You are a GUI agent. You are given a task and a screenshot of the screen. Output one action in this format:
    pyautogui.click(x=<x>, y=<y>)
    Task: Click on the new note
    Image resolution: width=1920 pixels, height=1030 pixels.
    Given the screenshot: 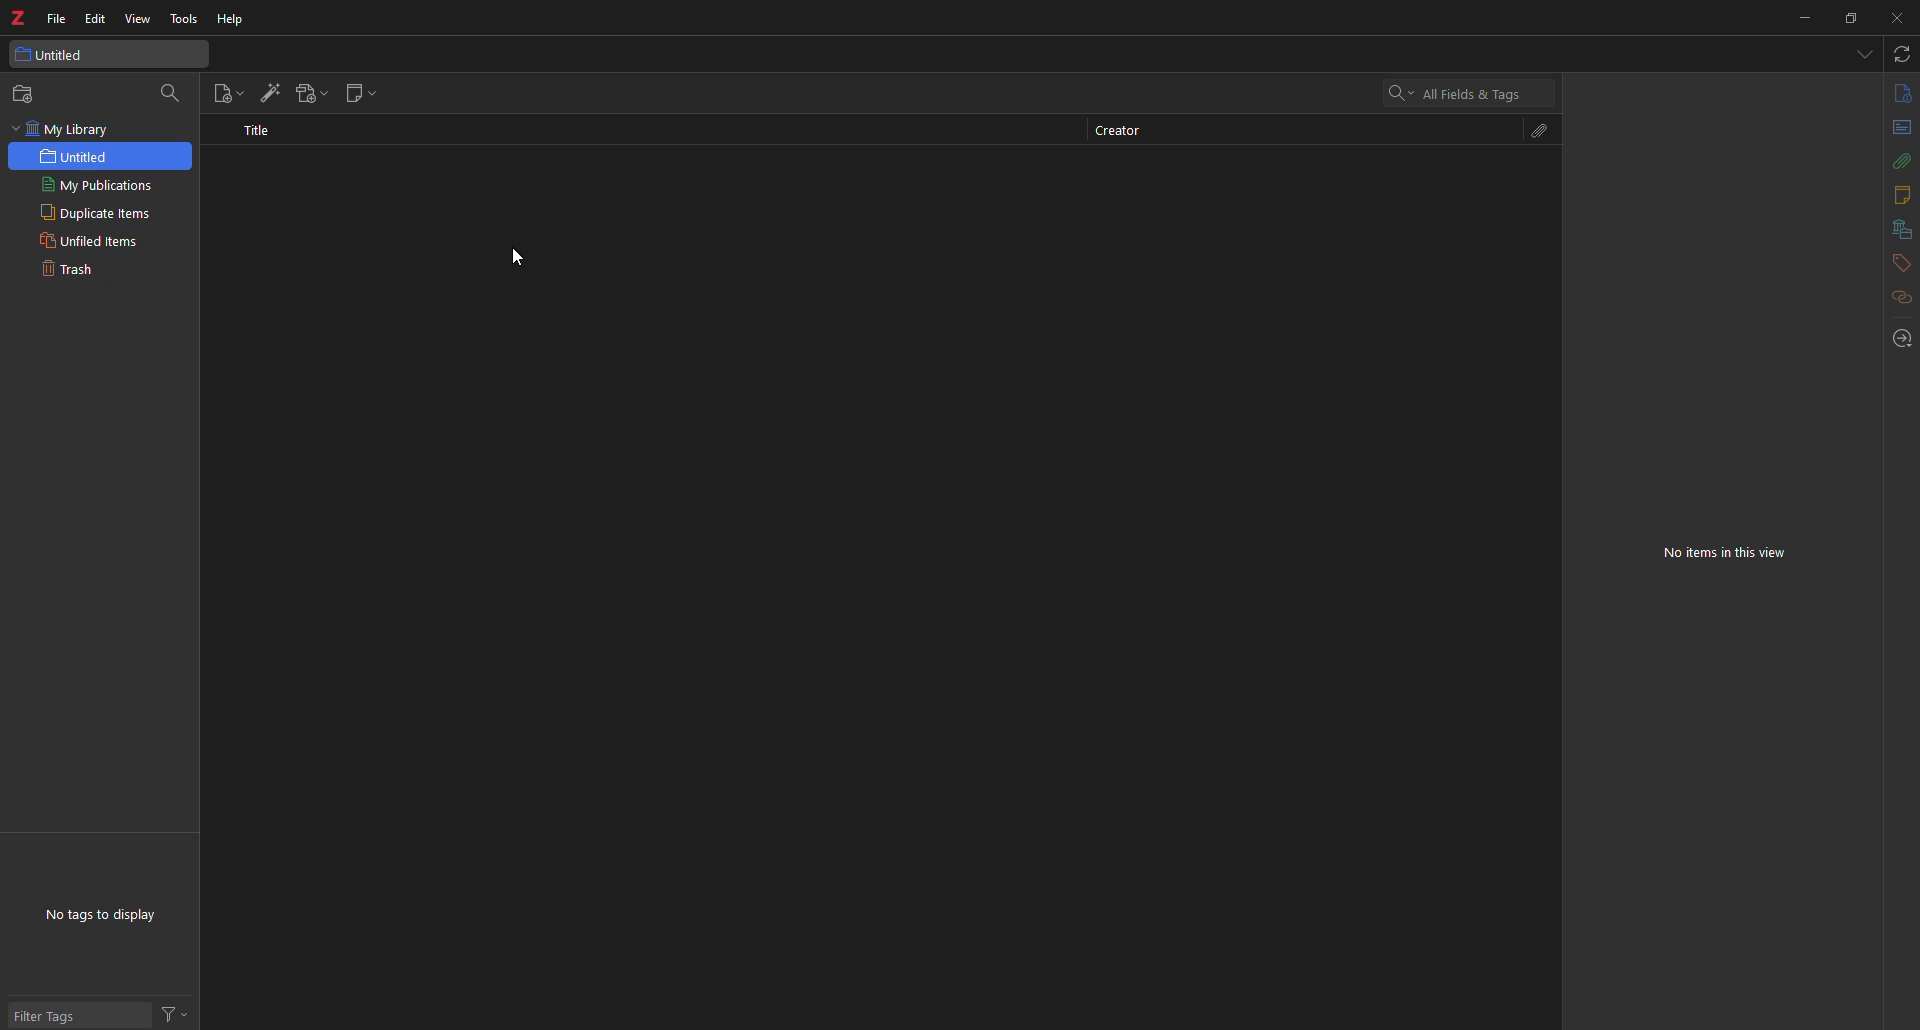 What is the action you would take?
    pyautogui.click(x=366, y=93)
    